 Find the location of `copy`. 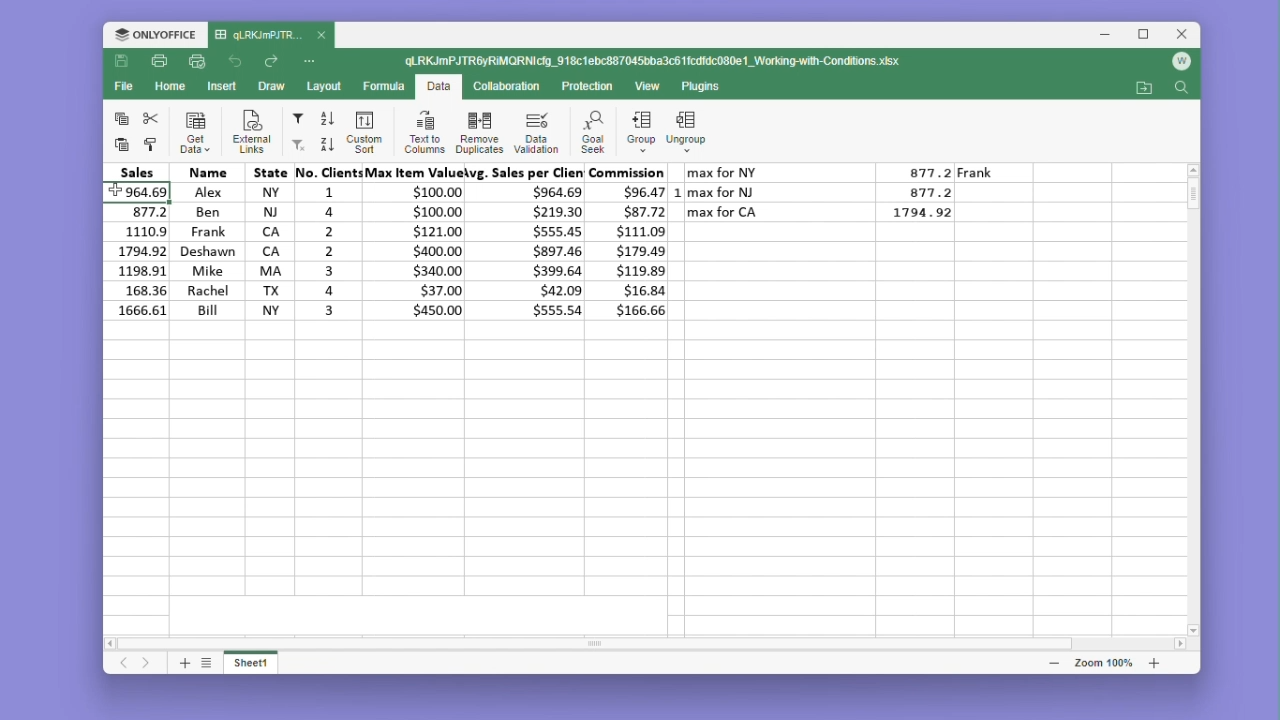

copy is located at coordinates (121, 117).